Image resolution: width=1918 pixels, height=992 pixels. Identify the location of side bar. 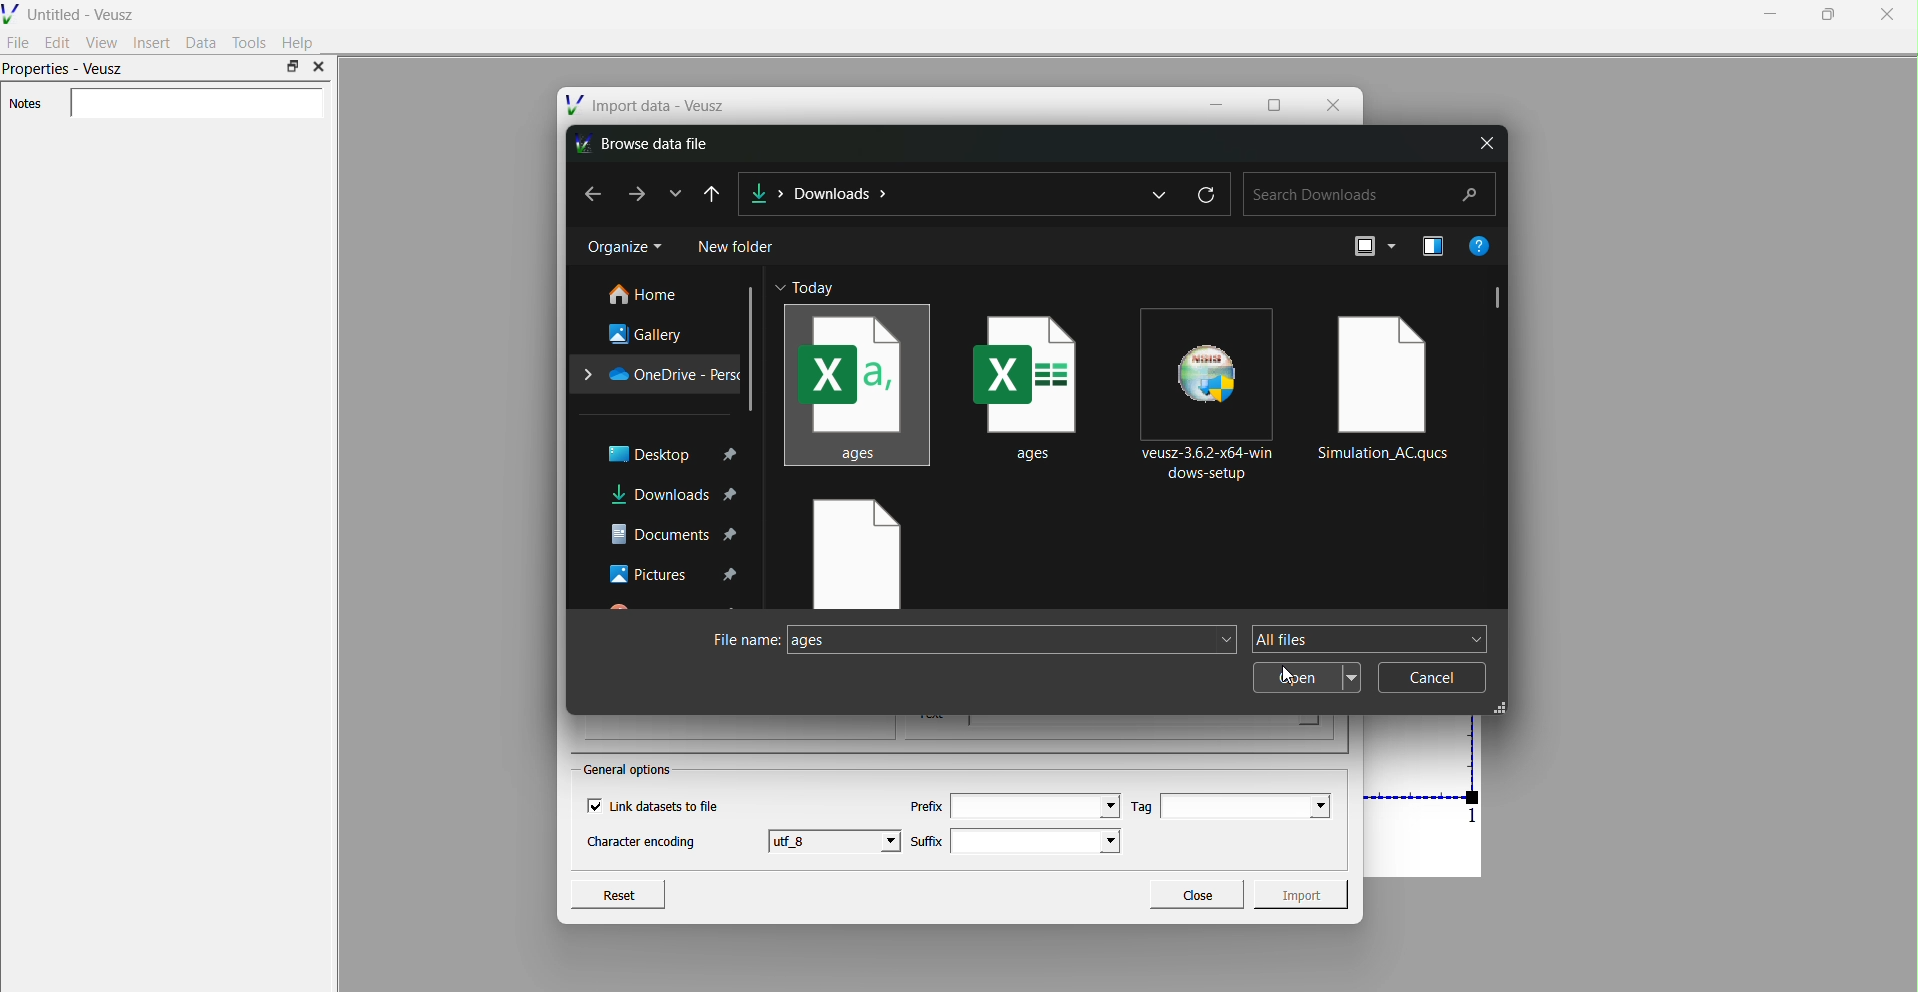
(1499, 301).